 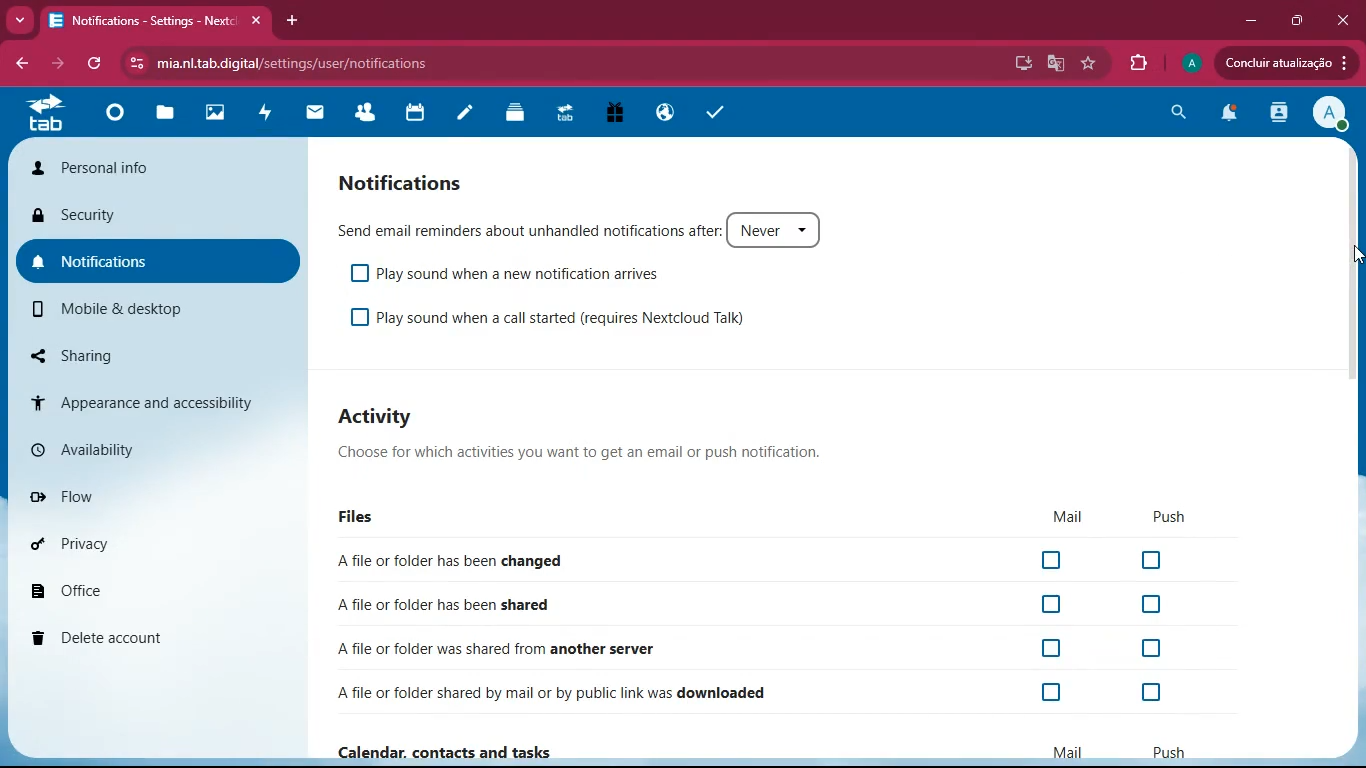 What do you see at coordinates (716, 113) in the screenshot?
I see `task` at bounding box center [716, 113].